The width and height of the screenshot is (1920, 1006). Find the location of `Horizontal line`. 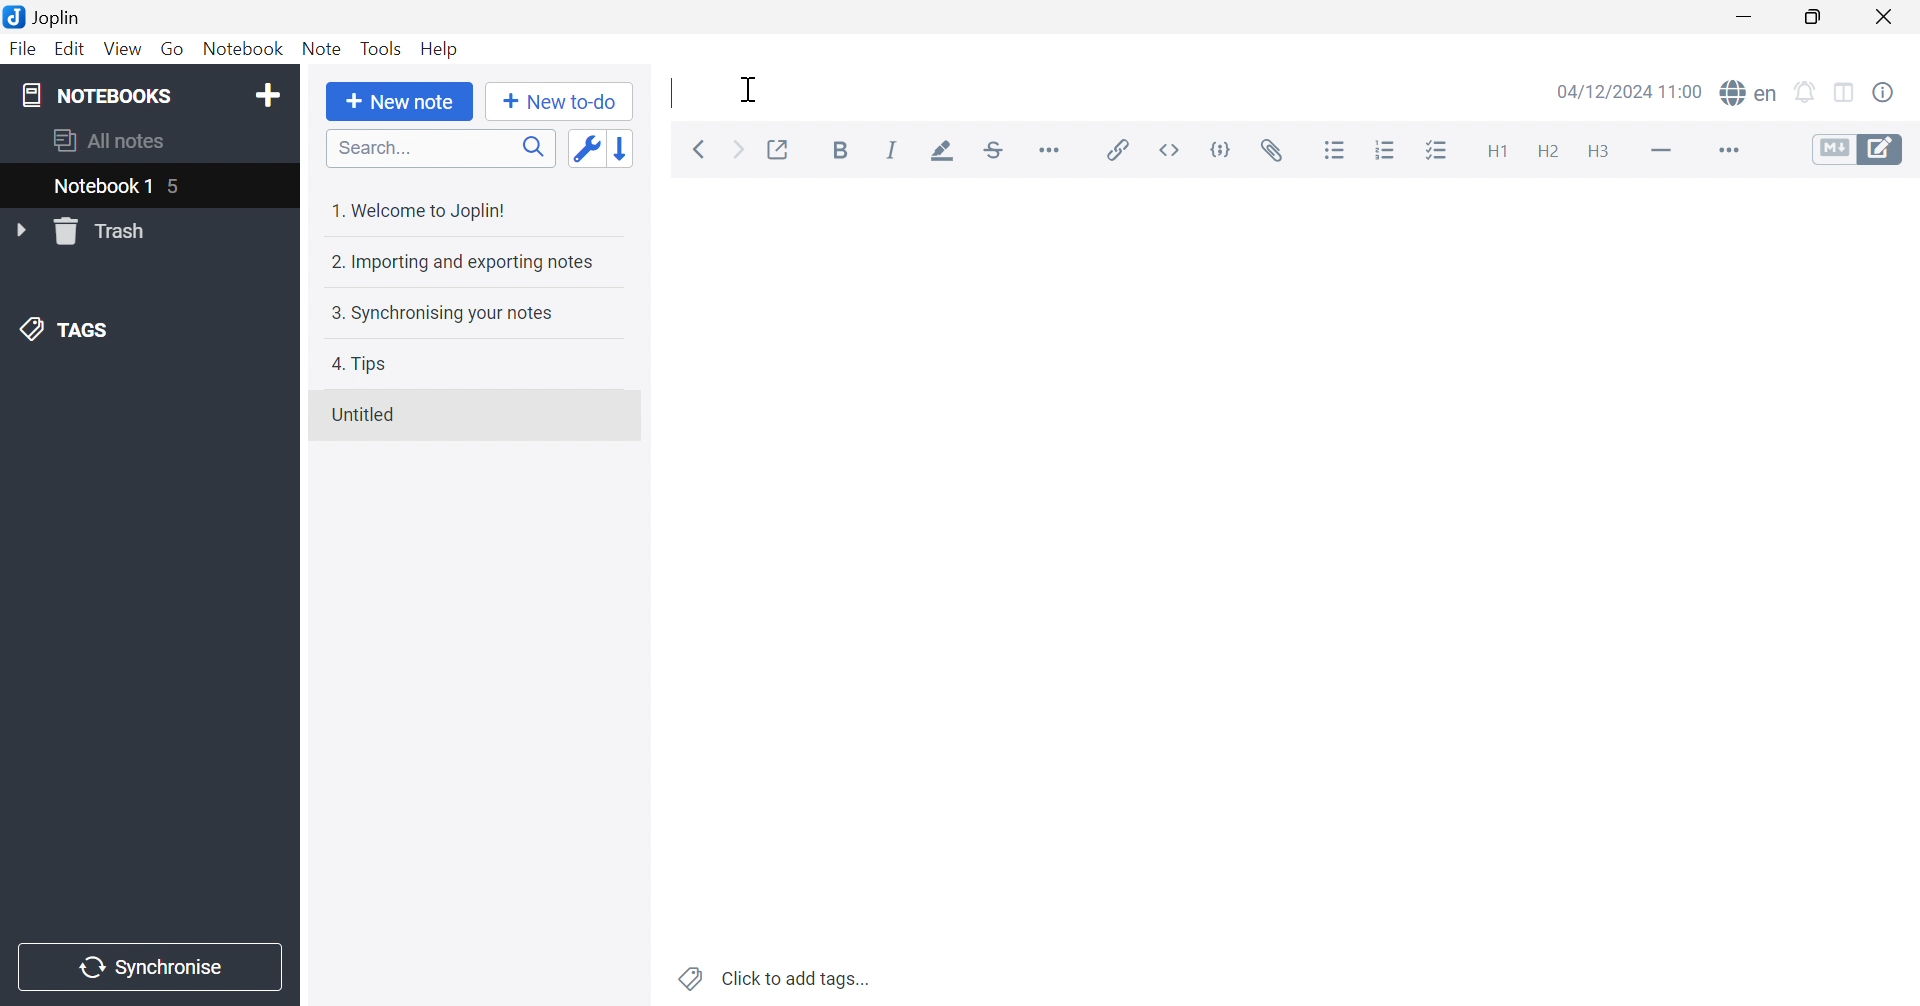

Horizontal line is located at coordinates (1661, 151).